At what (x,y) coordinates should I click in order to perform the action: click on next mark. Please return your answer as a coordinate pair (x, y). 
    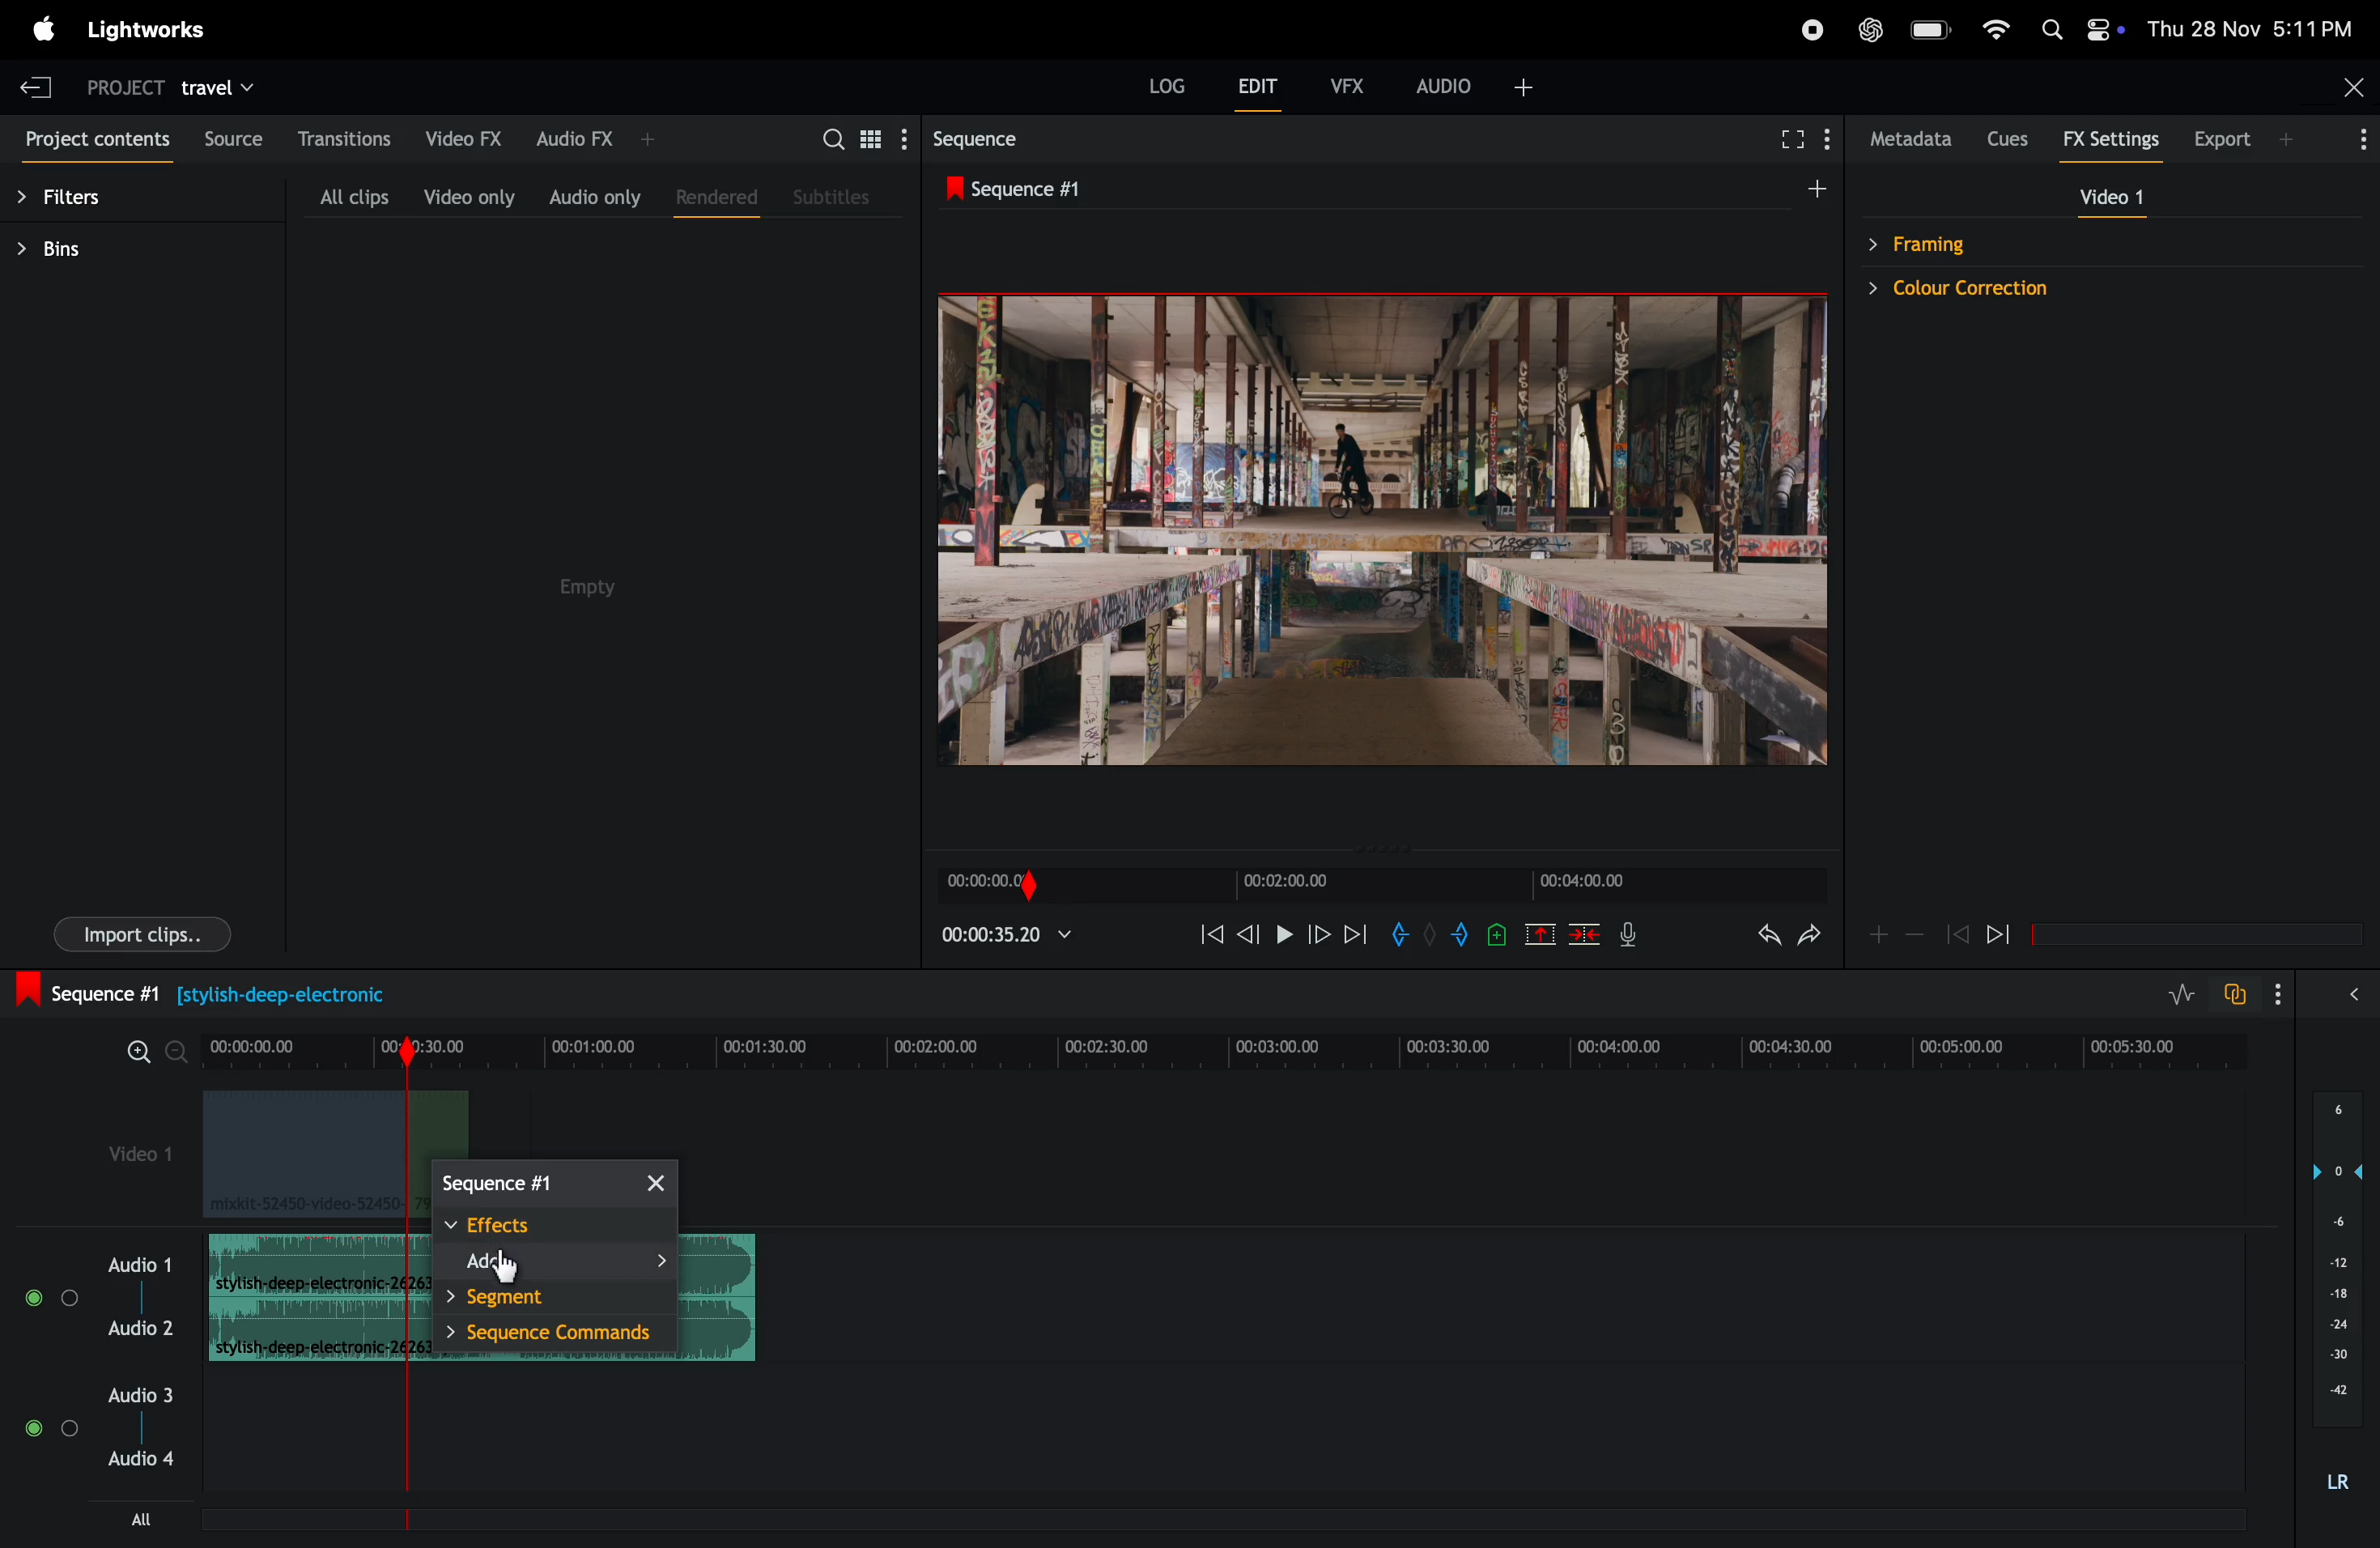
    Looking at the image, I should click on (1357, 934).